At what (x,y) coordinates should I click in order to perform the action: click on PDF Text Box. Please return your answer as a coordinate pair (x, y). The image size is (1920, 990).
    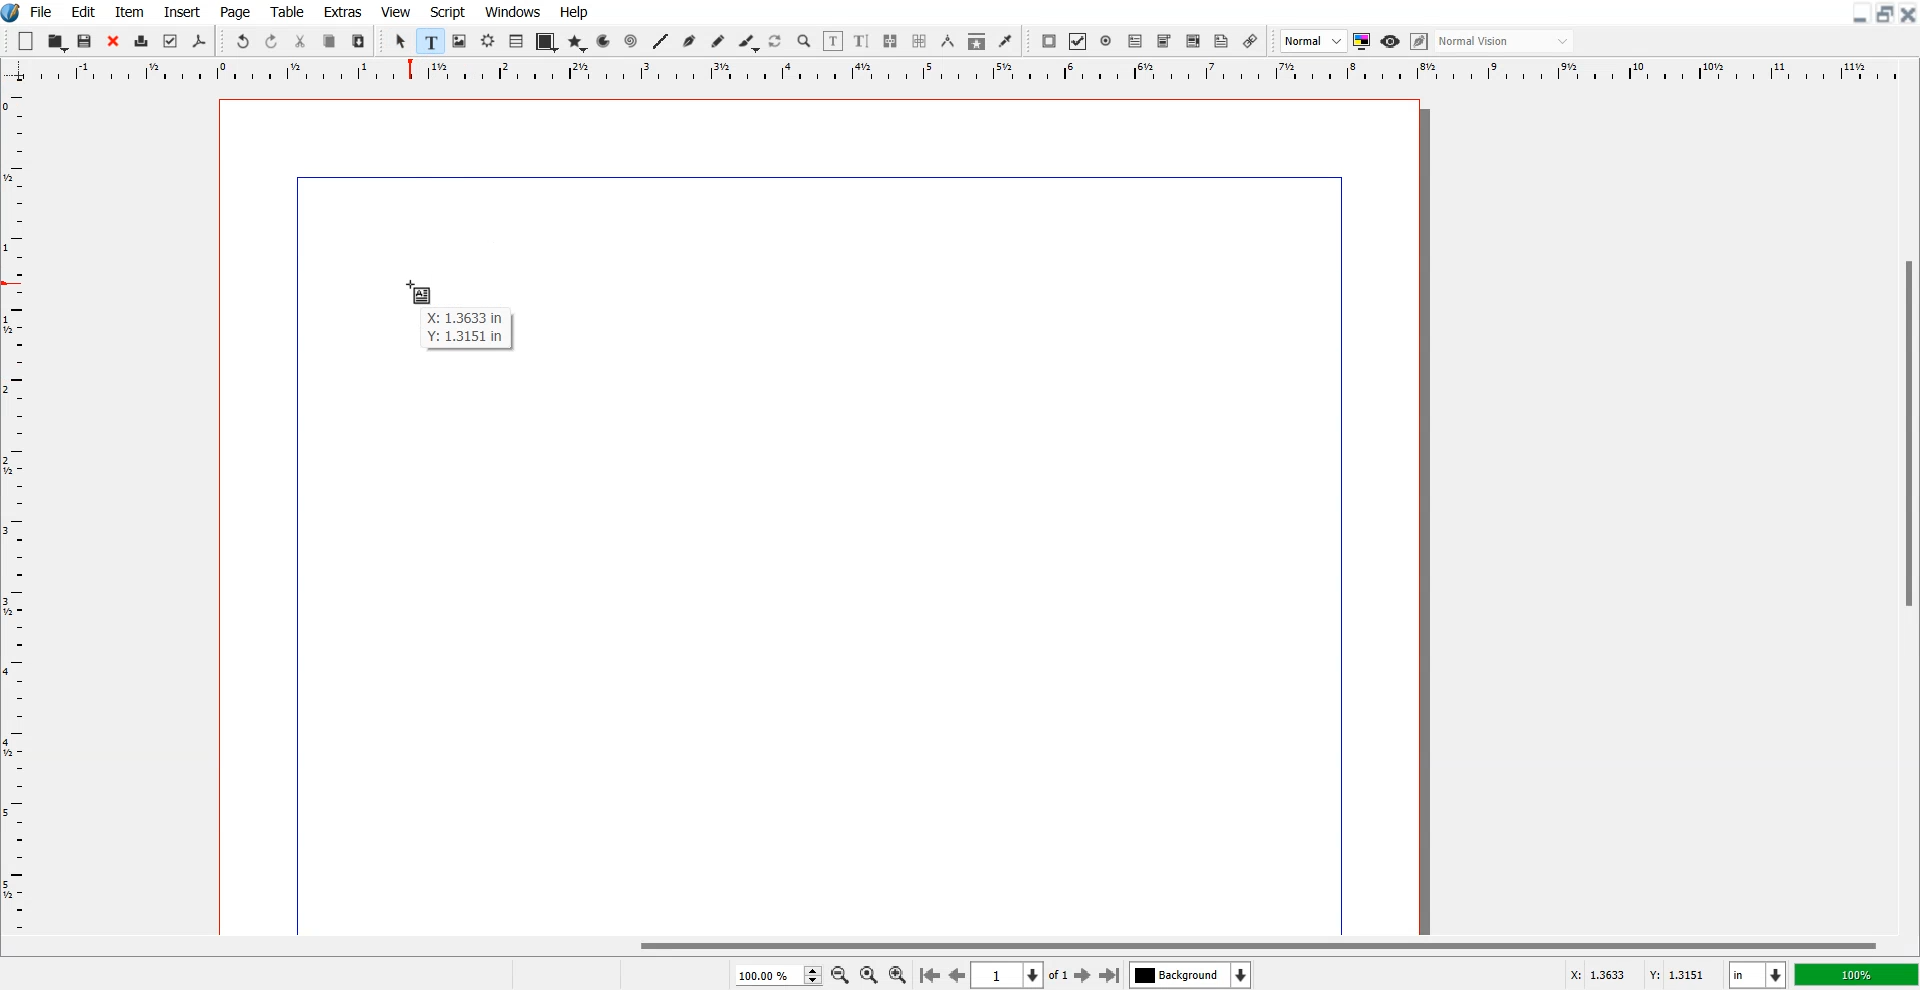
    Looking at the image, I should click on (1135, 41).